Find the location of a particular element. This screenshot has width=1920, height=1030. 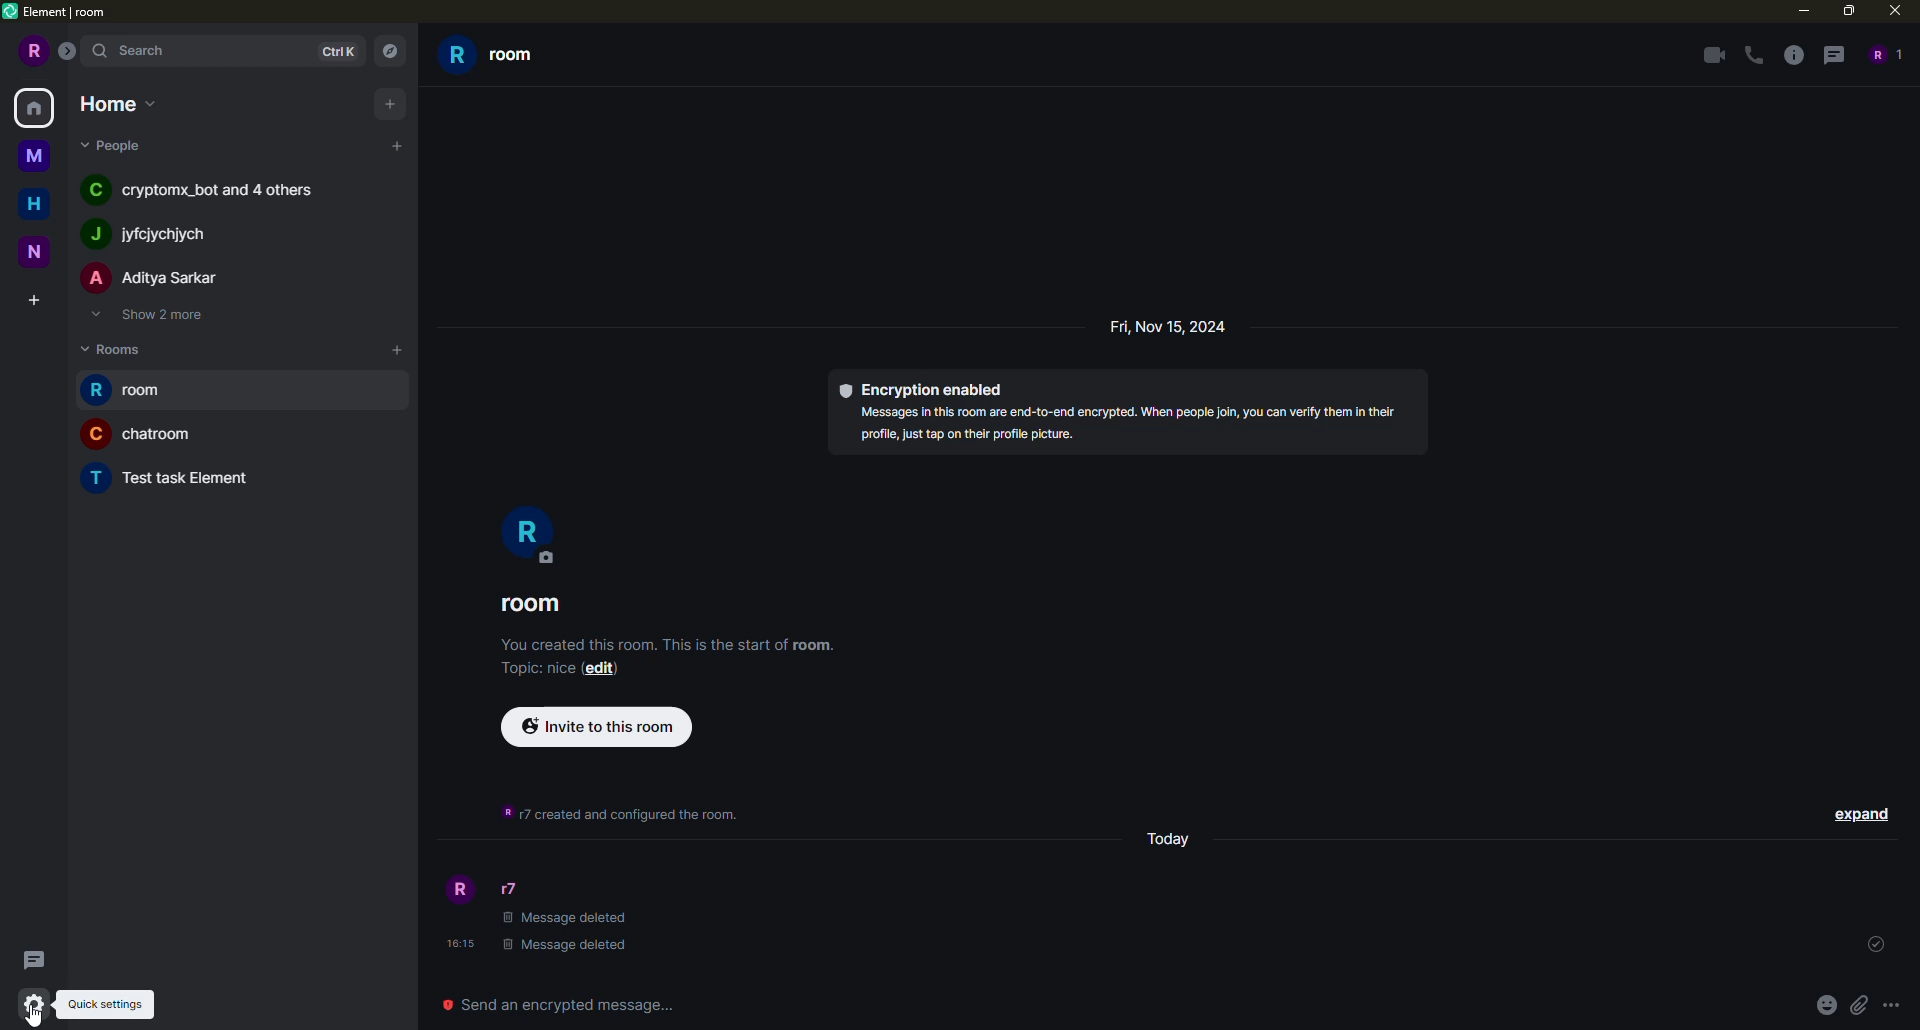

time is located at coordinates (460, 944).